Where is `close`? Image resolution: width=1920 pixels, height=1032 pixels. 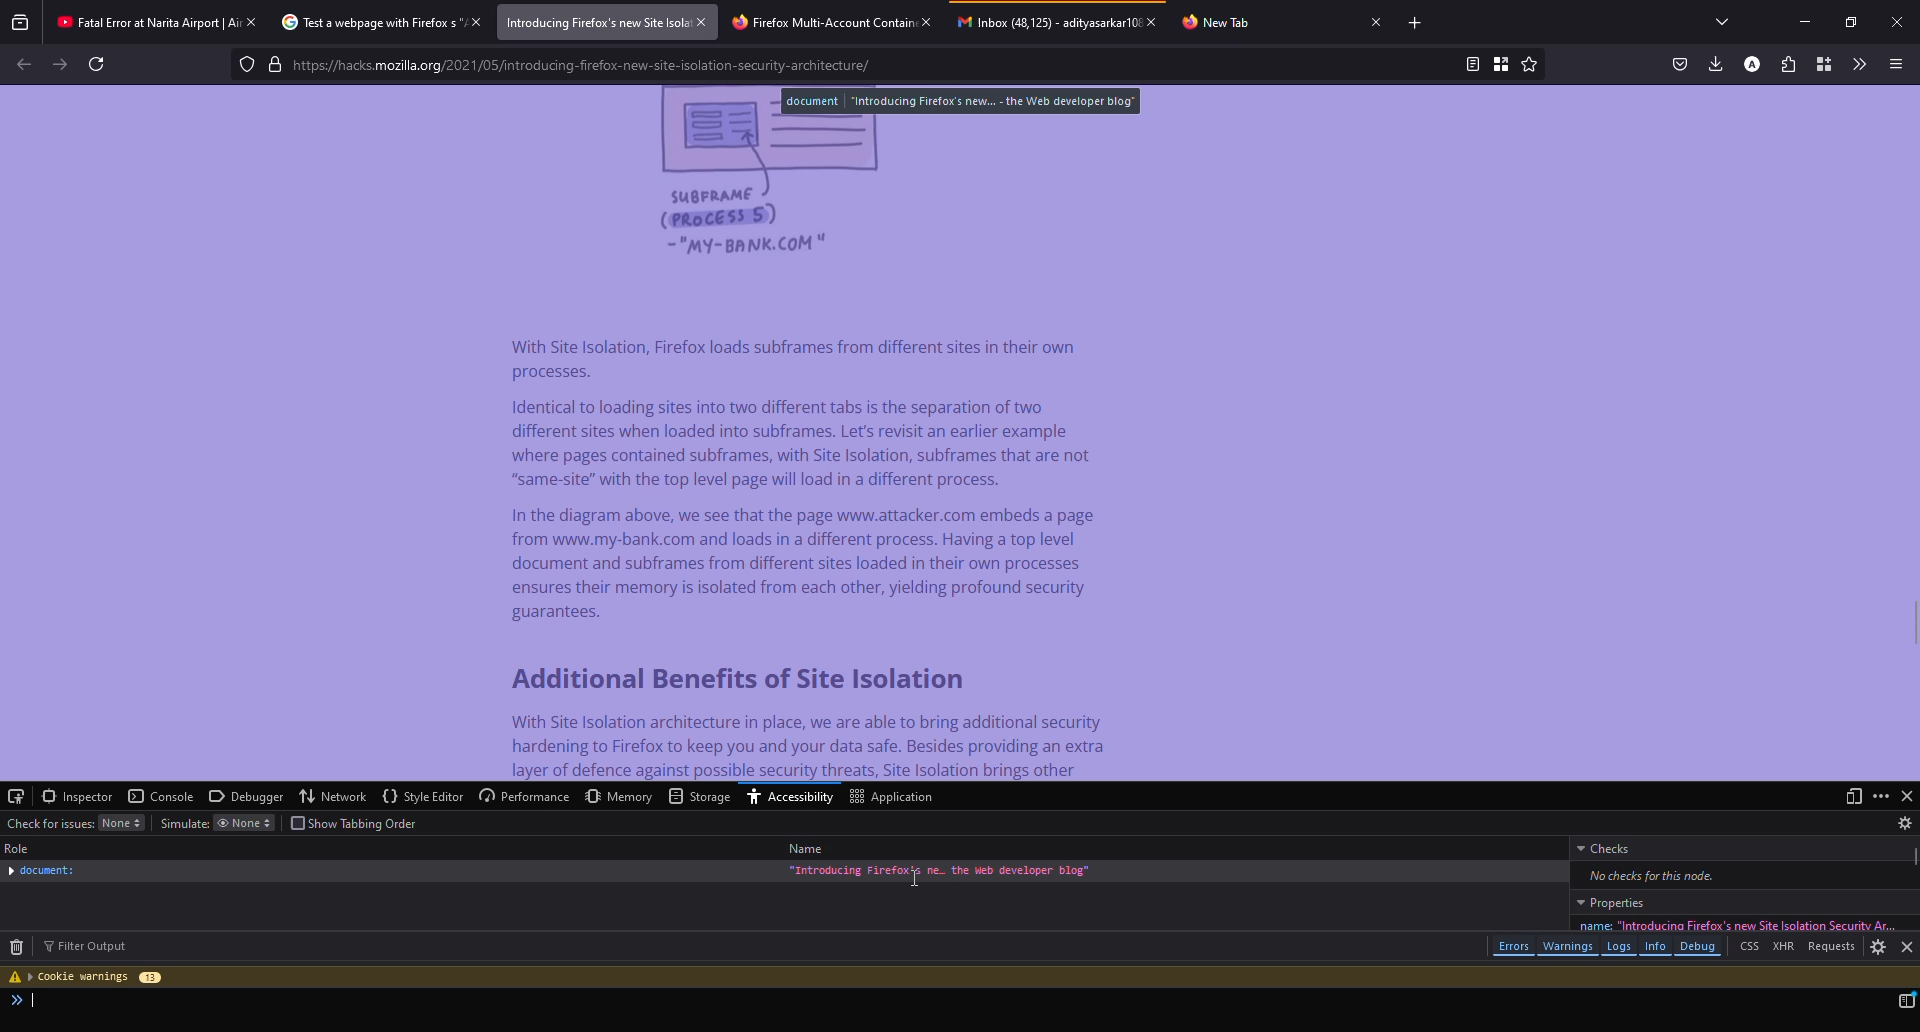
close is located at coordinates (703, 21).